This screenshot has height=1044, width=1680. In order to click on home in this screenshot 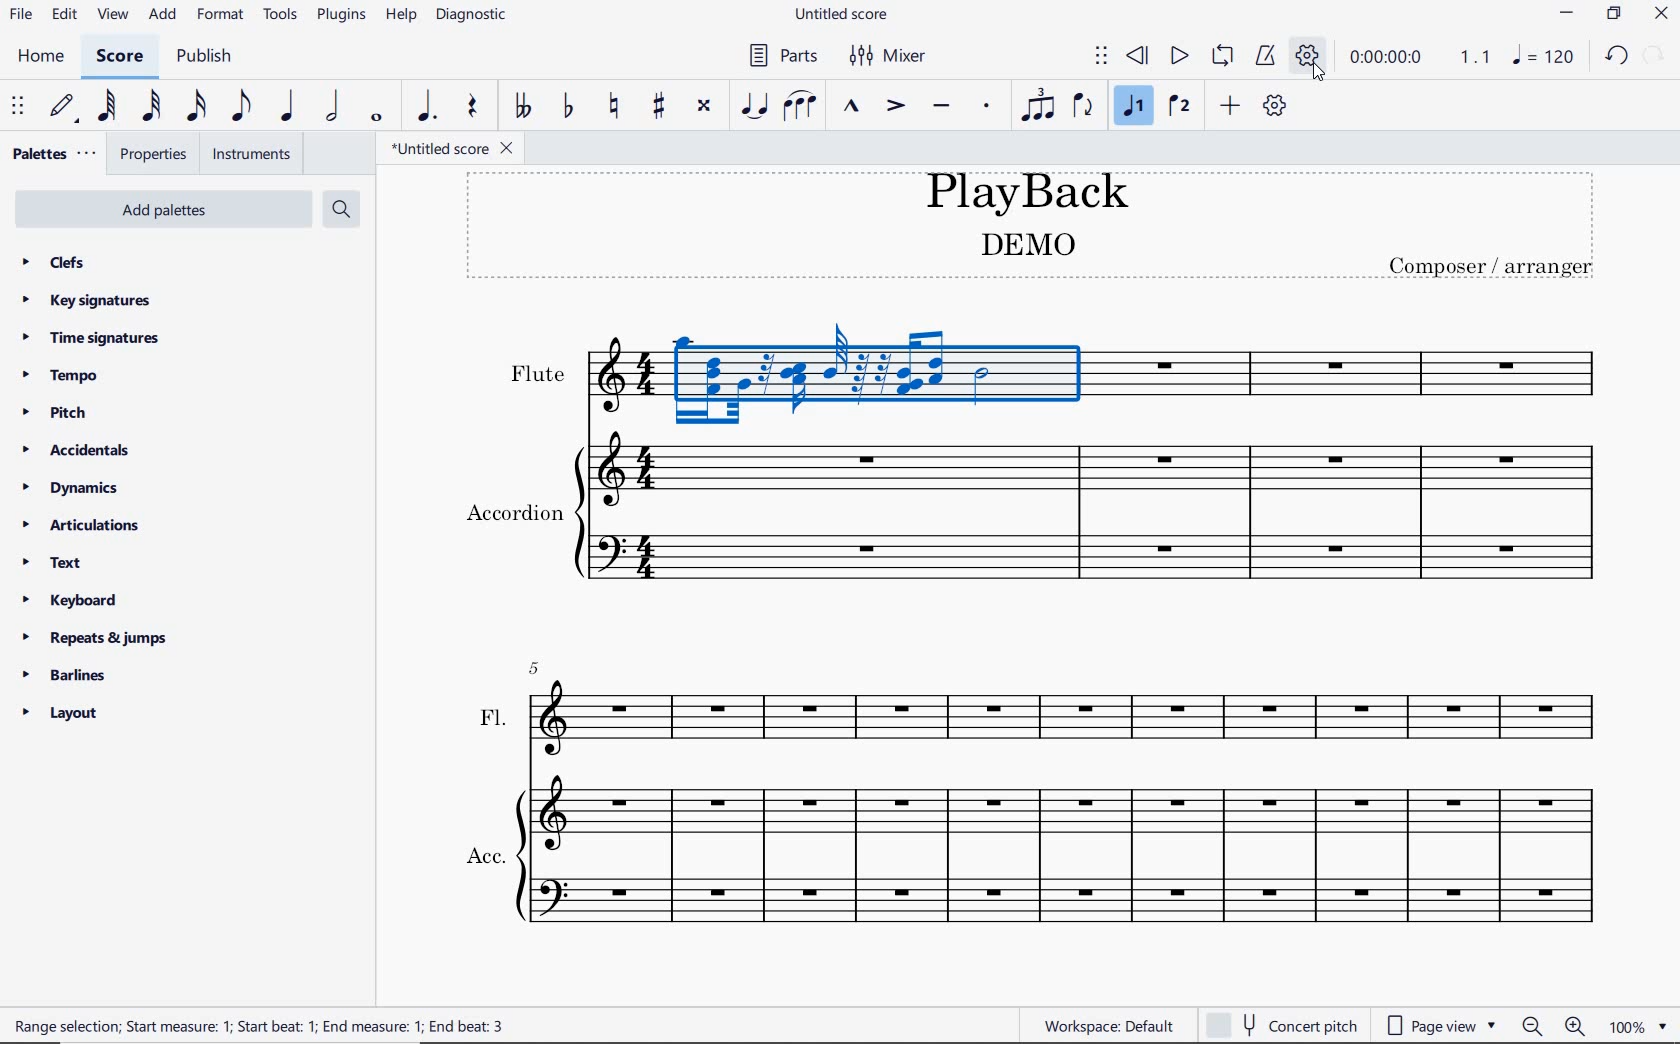, I will do `click(44, 57)`.